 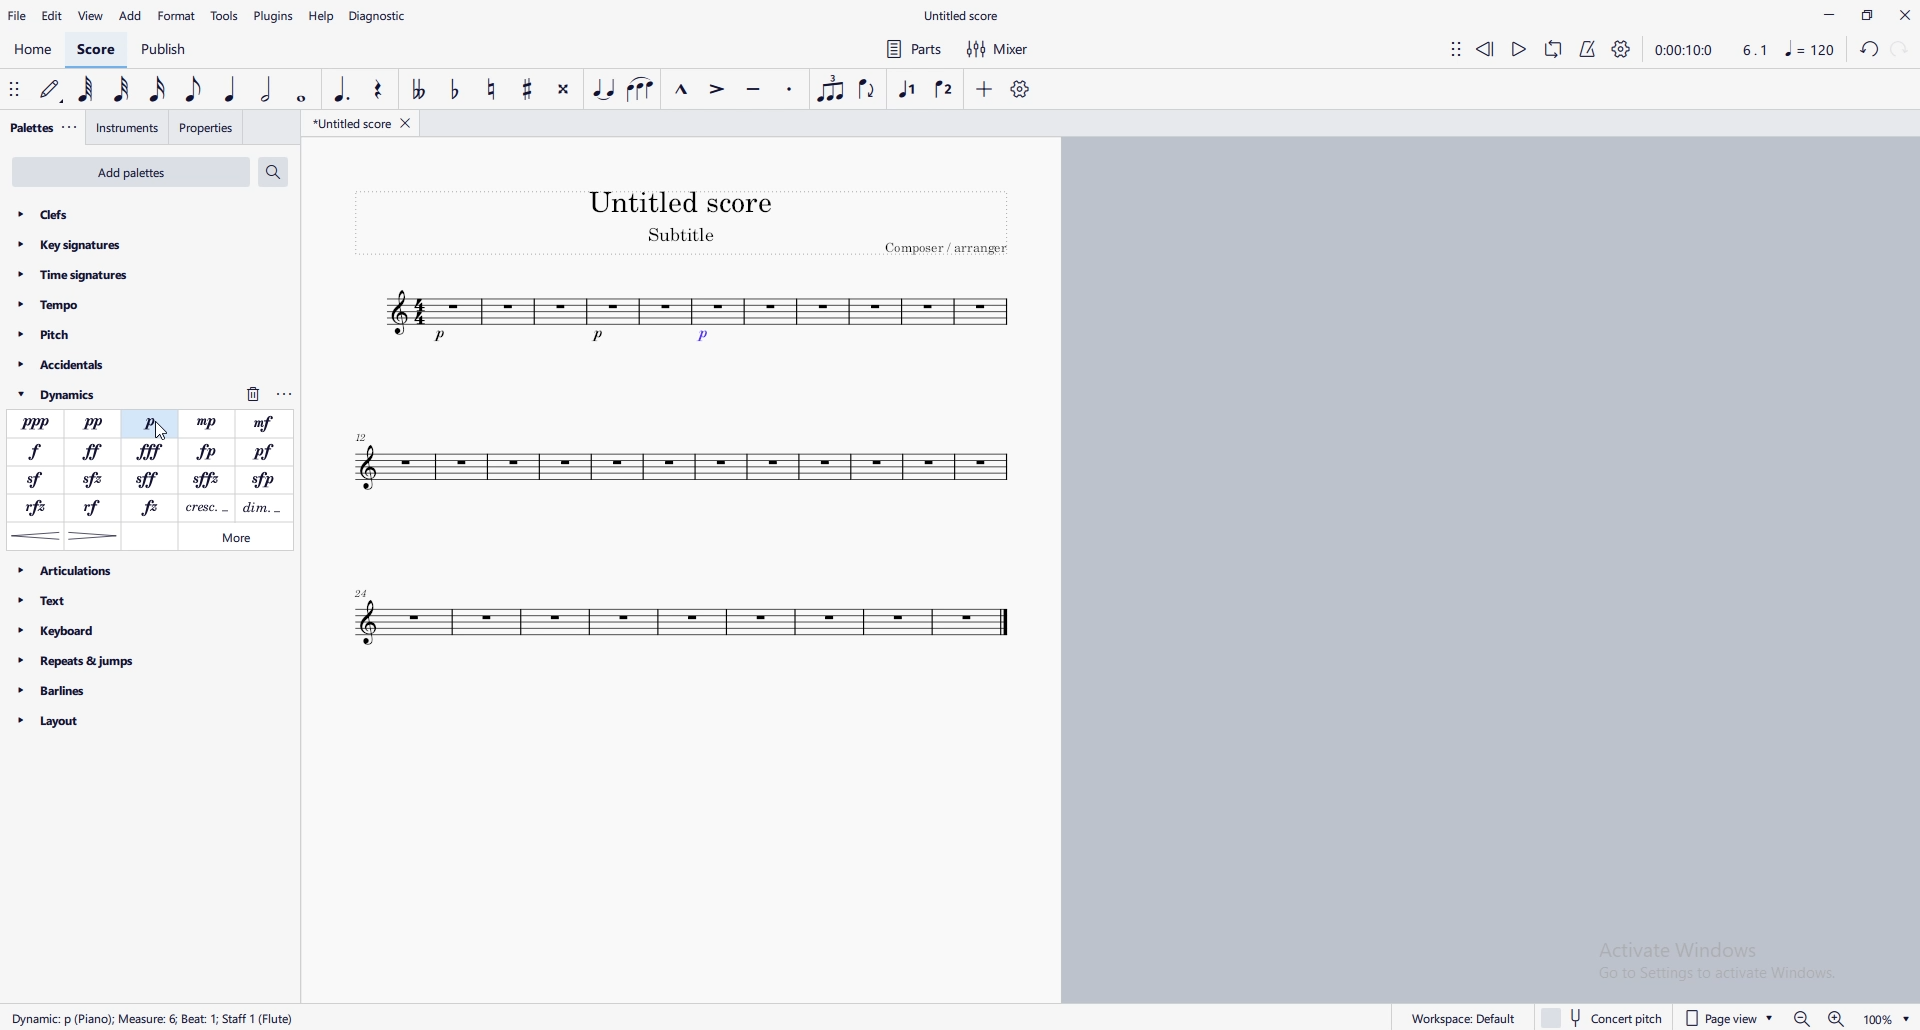 What do you see at coordinates (1753, 48) in the screenshot?
I see `4.1` at bounding box center [1753, 48].